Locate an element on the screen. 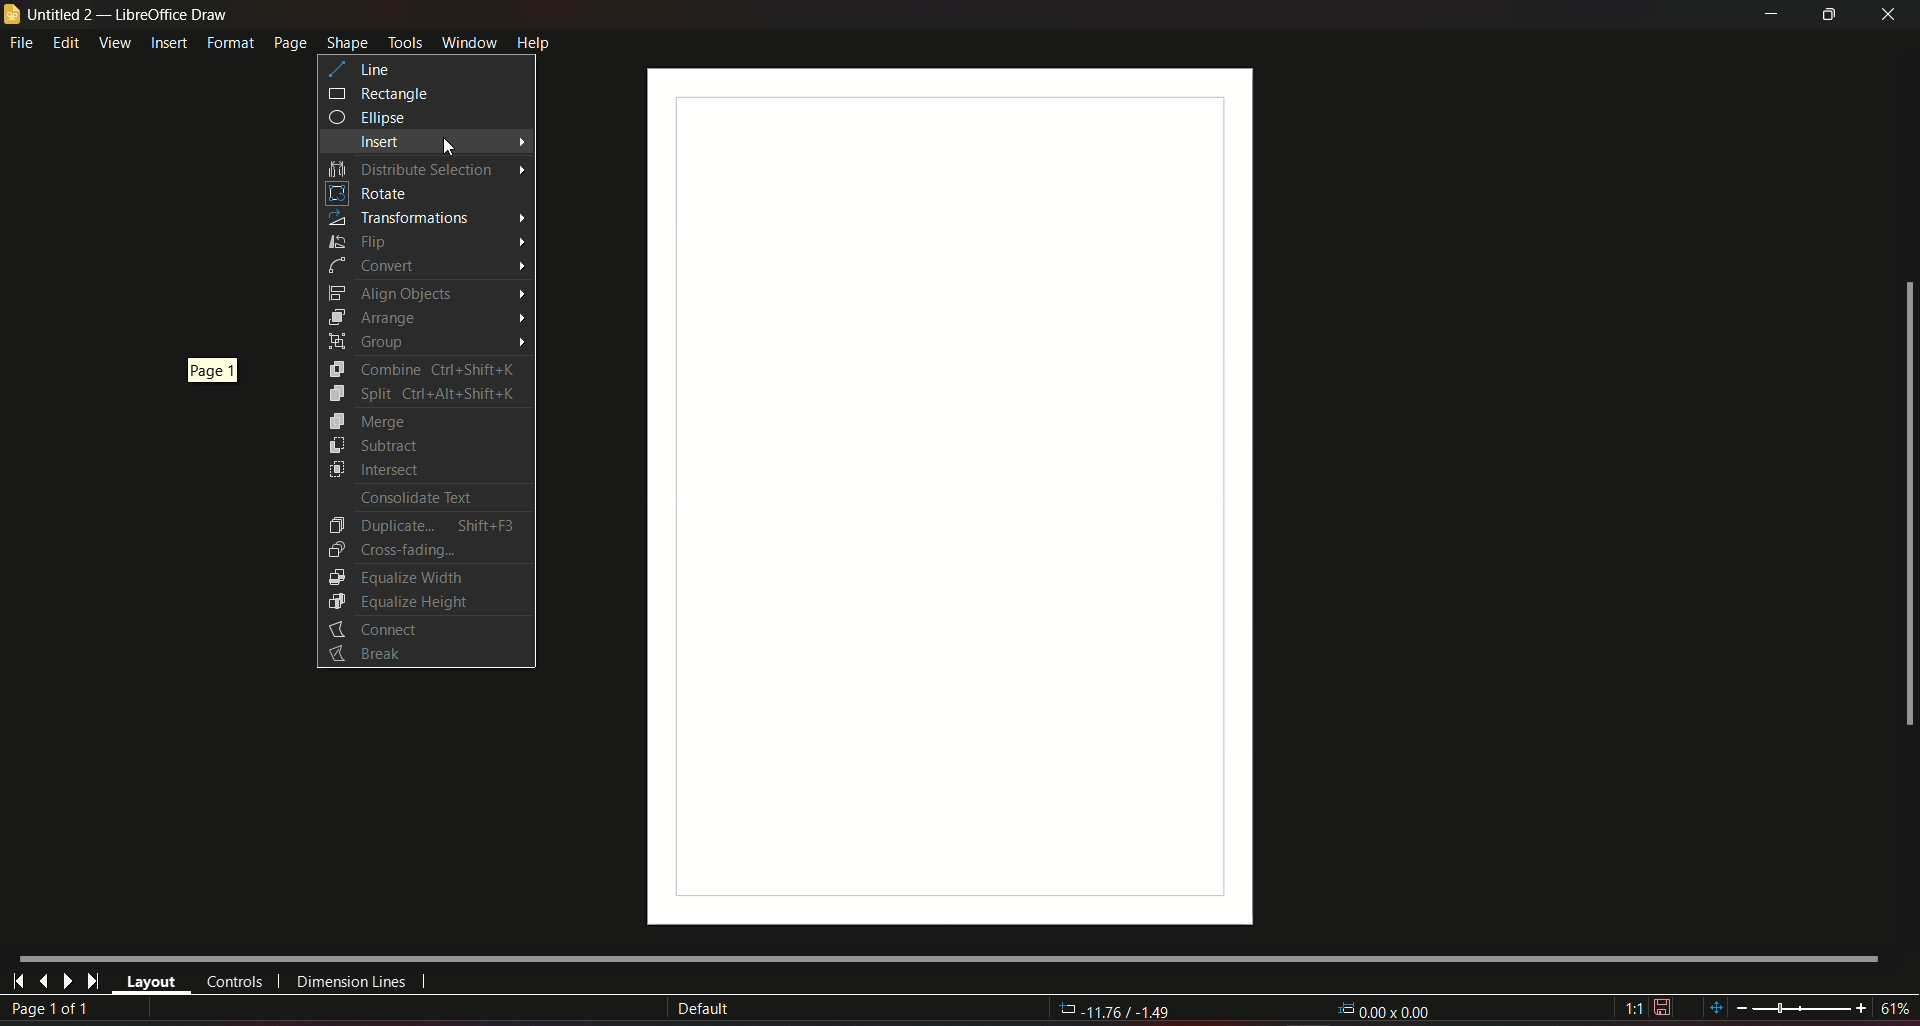 The height and width of the screenshot is (1026, 1920). next page is located at coordinates (67, 981).